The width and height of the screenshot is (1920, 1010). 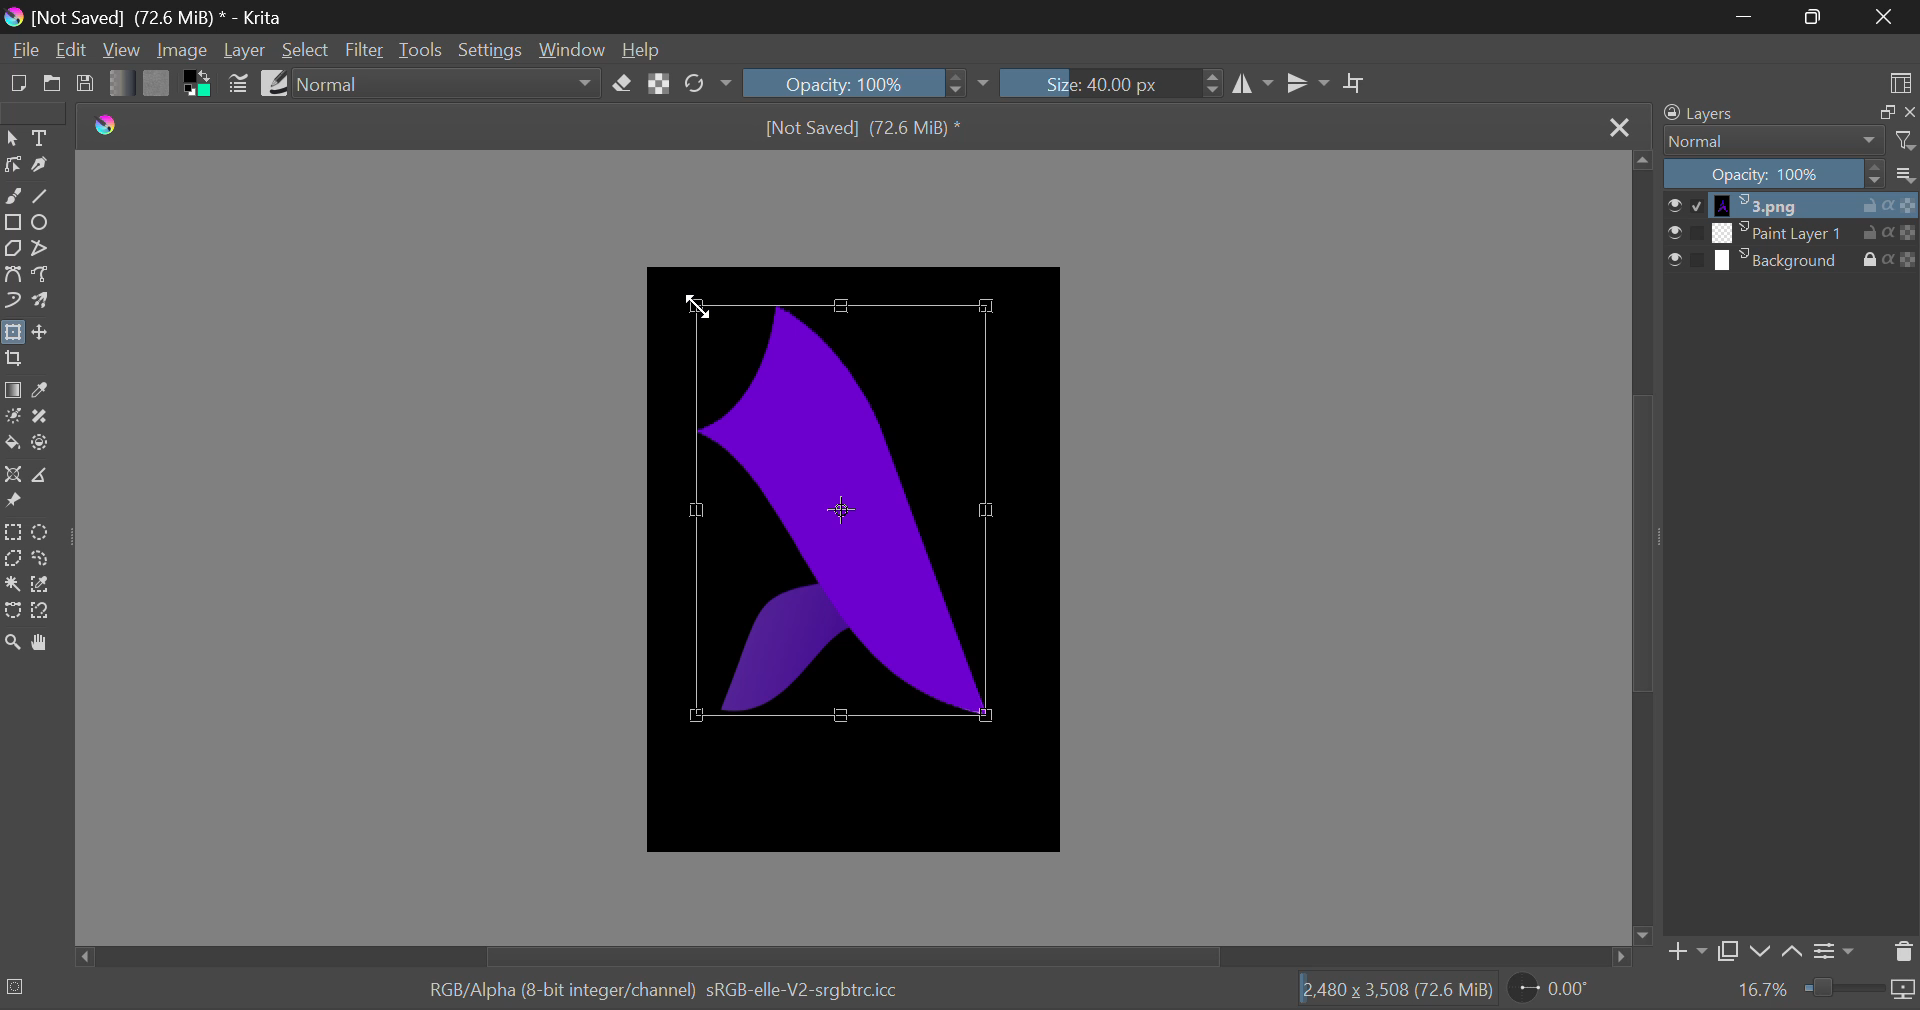 I want to click on more options, so click(x=1903, y=176).